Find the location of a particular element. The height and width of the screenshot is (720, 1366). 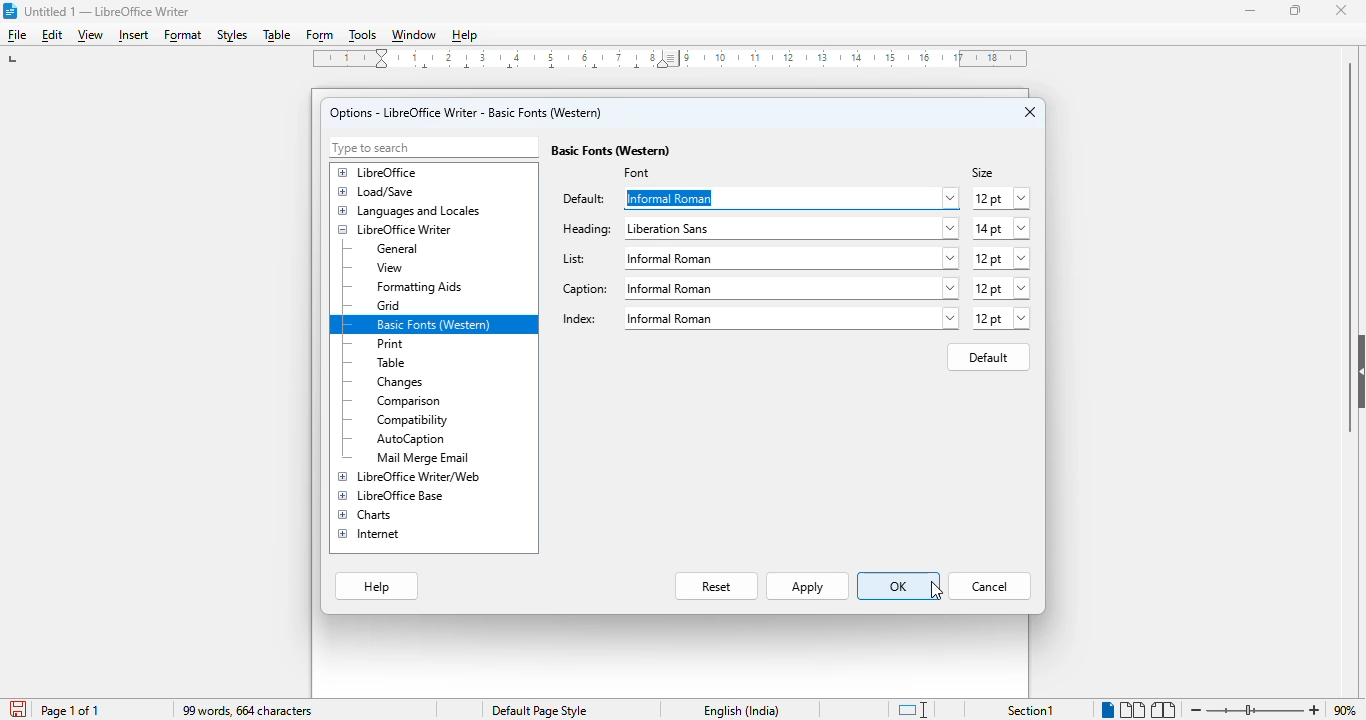

charts is located at coordinates (367, 514).